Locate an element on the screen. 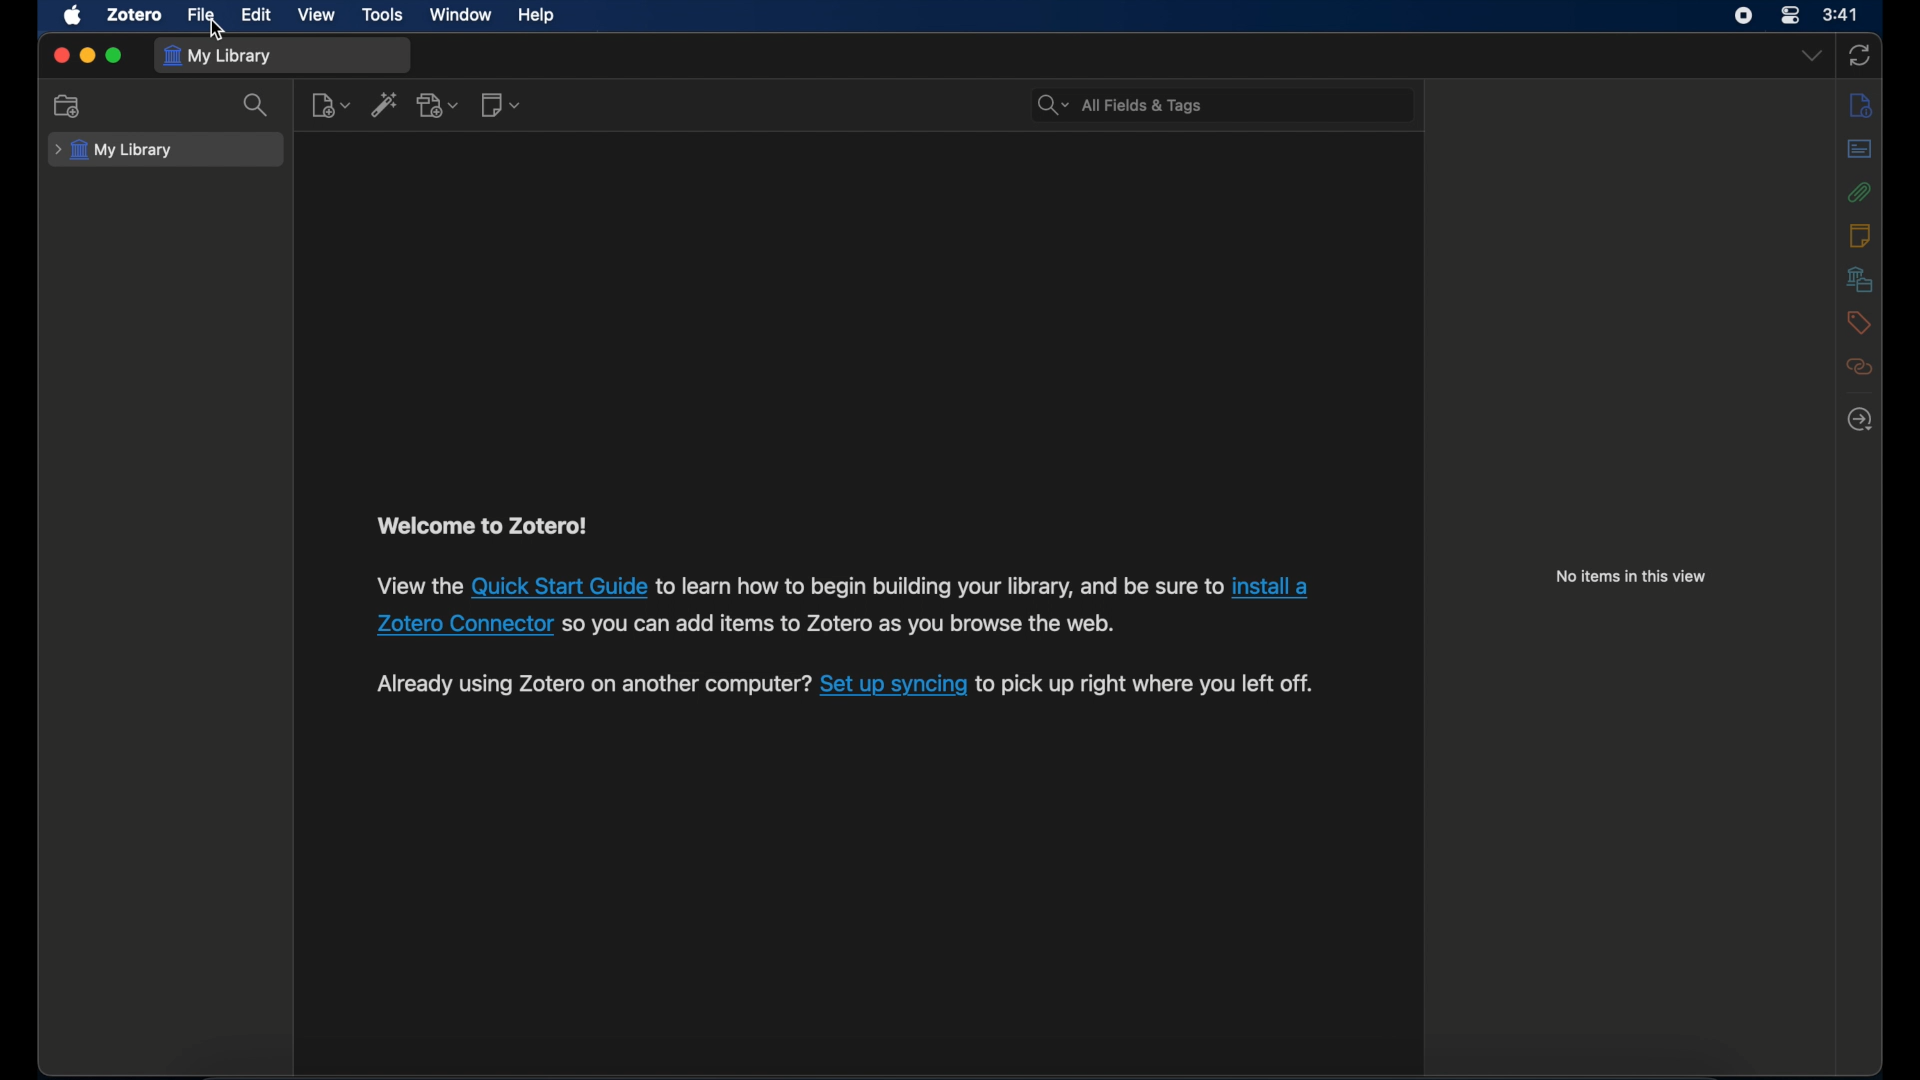  no items in this view is located at coordinates (1636, 576).